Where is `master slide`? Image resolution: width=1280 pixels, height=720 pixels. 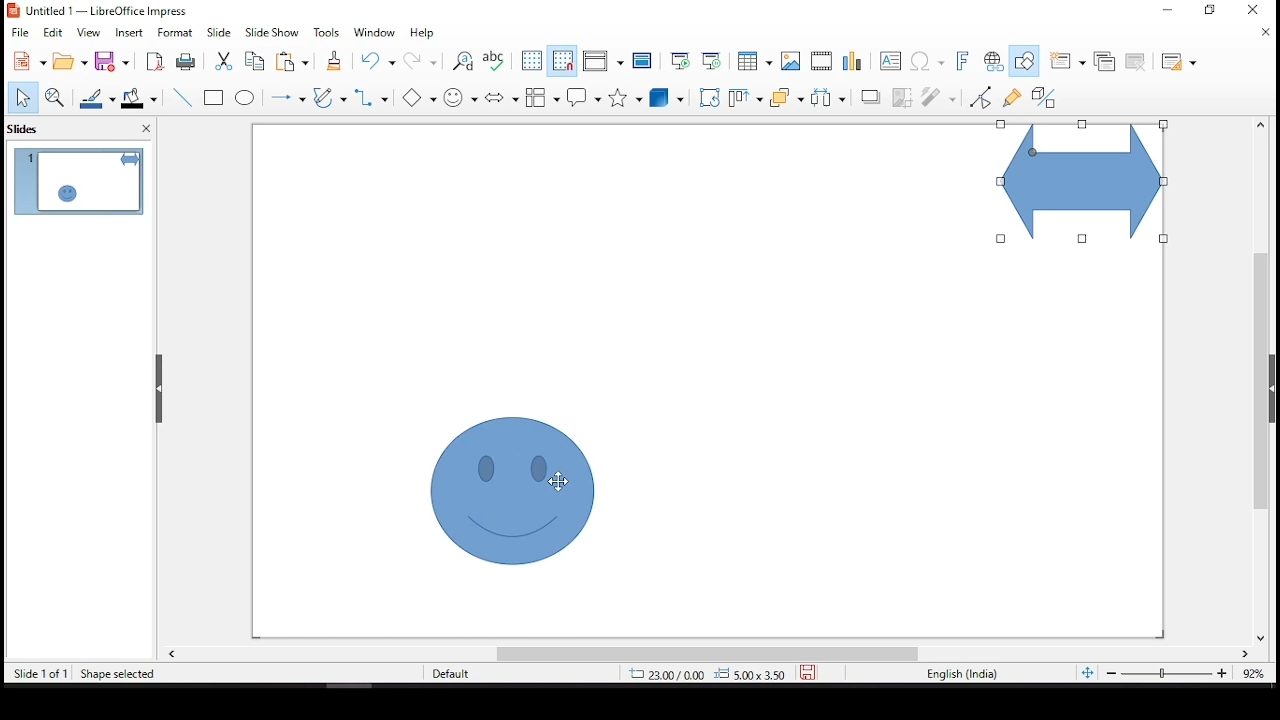 master slide is located at coordinates (643, 61).